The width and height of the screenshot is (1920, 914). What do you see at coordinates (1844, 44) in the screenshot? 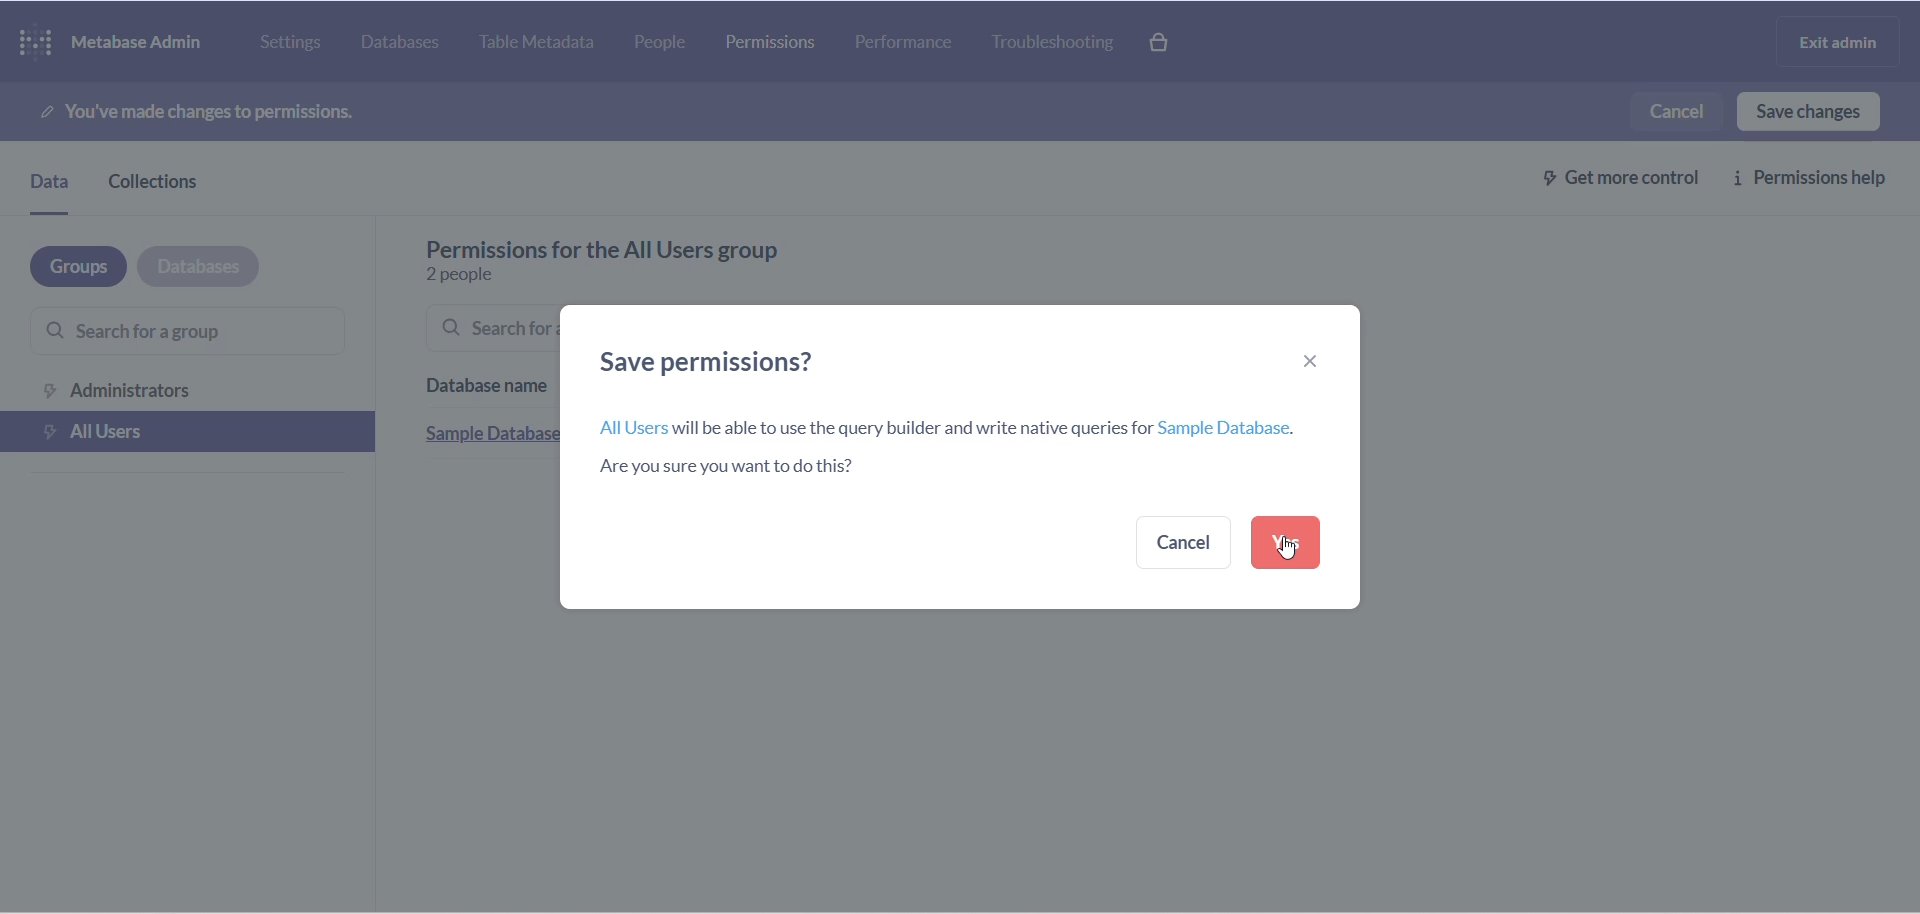
I see `exit admin logo` at bounding box center [1844, 44].